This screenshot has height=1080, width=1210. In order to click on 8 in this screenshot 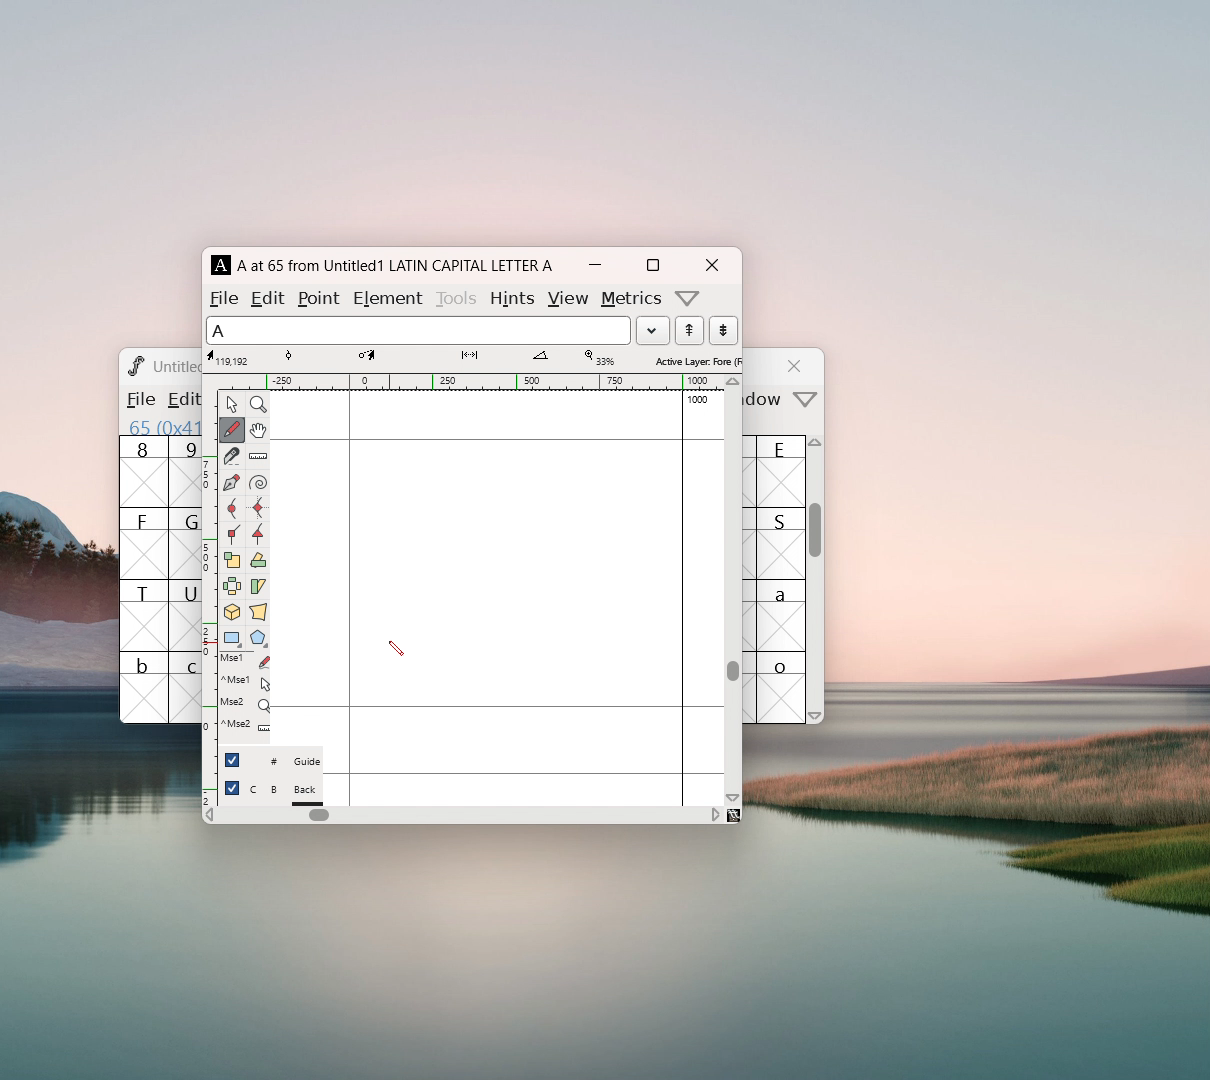, I will do `click(143, 472)`.